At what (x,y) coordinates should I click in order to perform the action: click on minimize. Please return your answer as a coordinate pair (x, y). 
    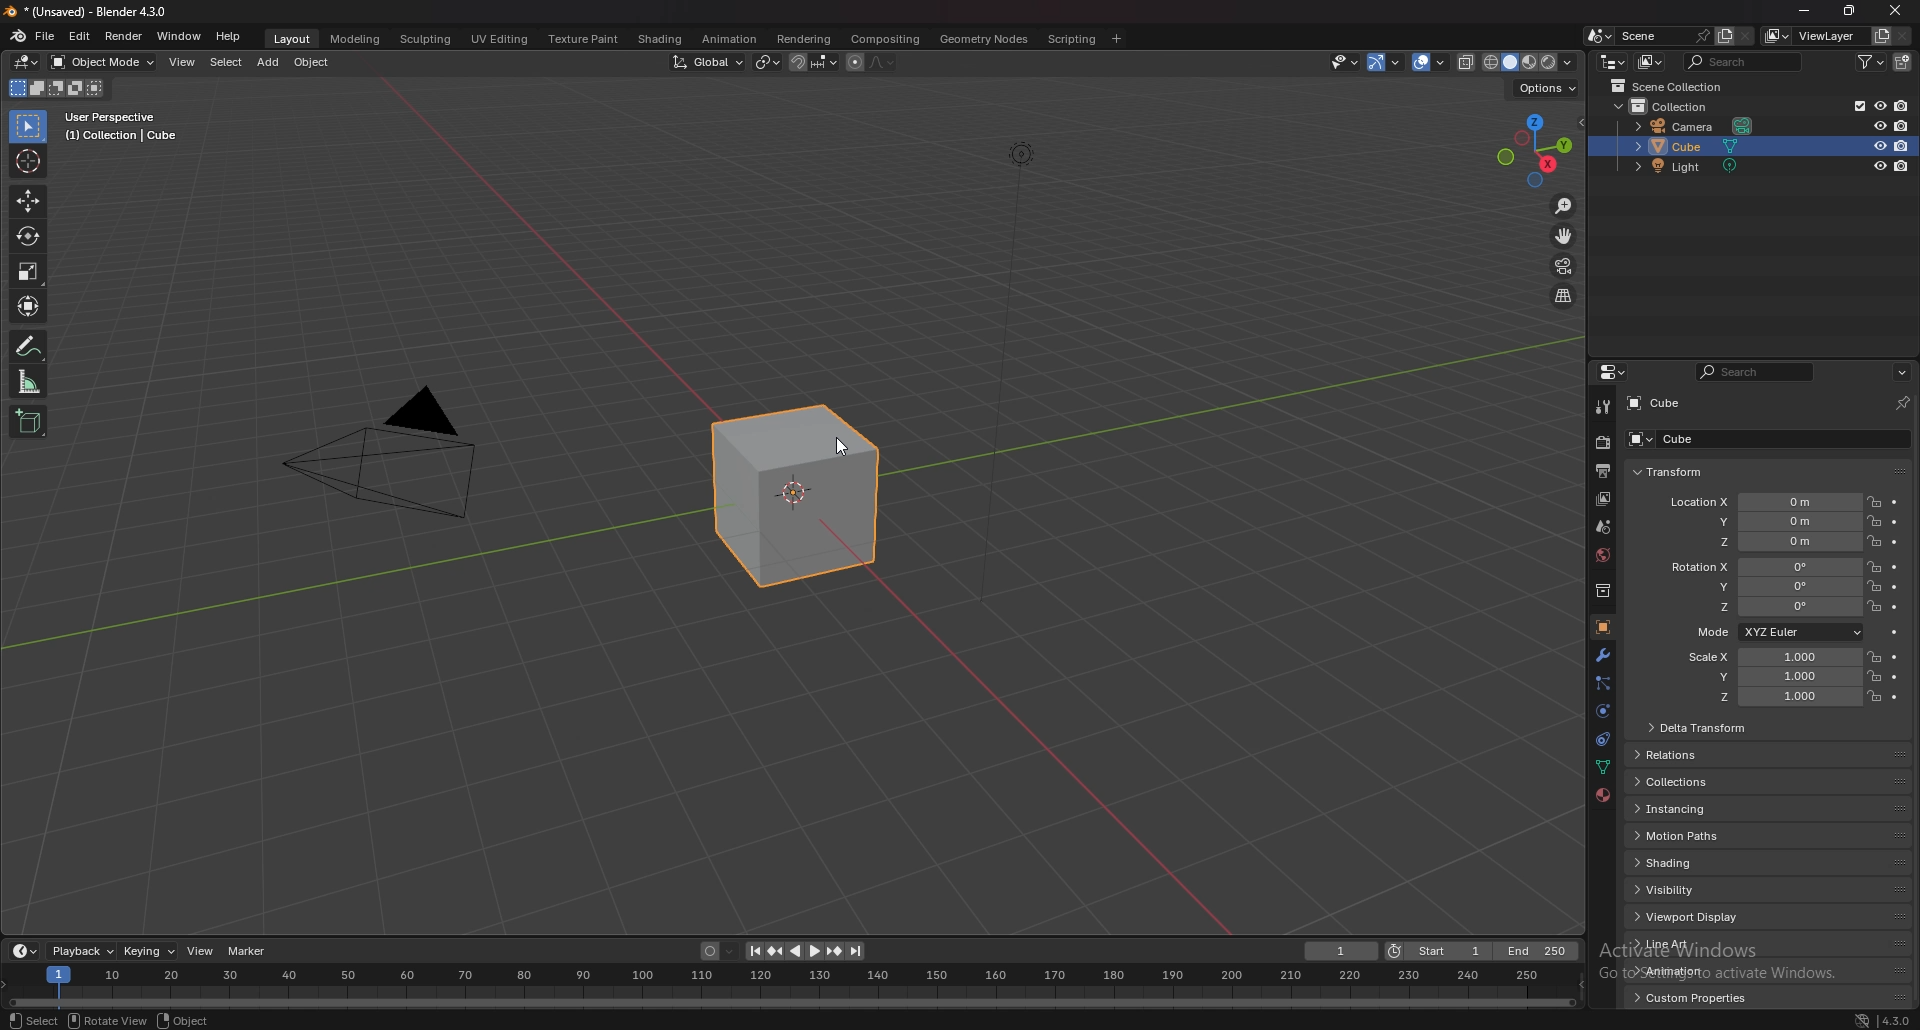
    Looking at the image, I should click on (1804, 11).